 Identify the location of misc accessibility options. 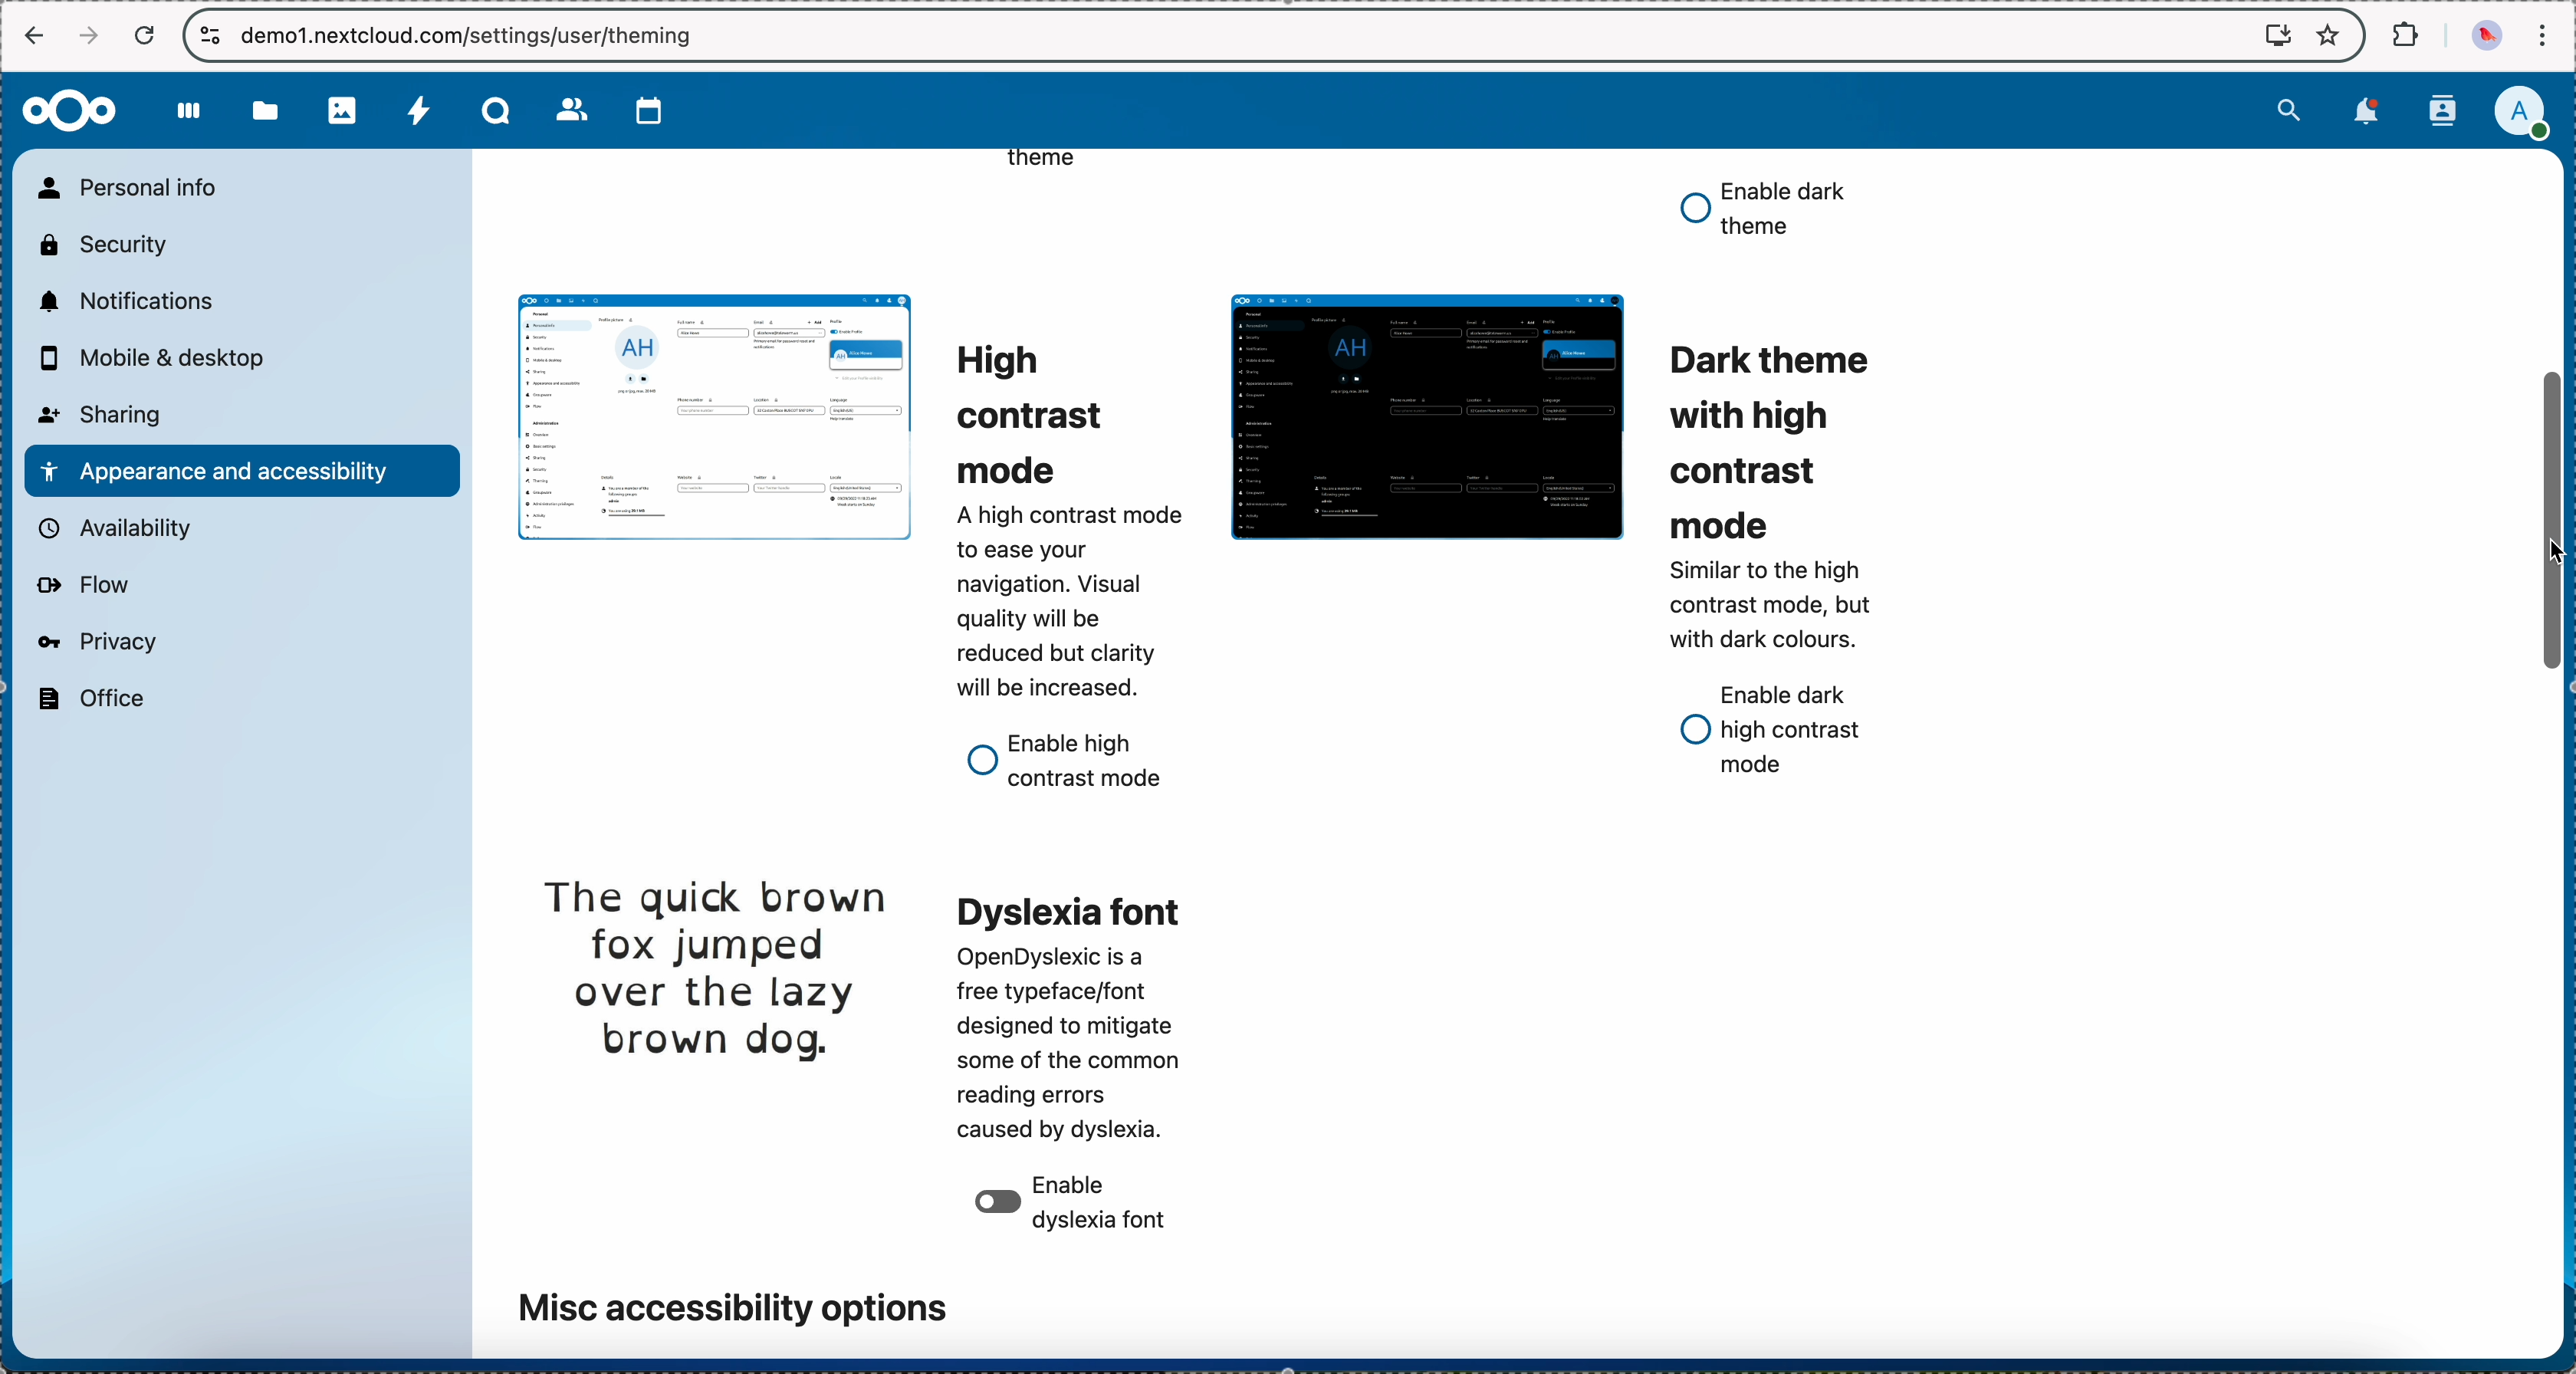
(731, 1304).